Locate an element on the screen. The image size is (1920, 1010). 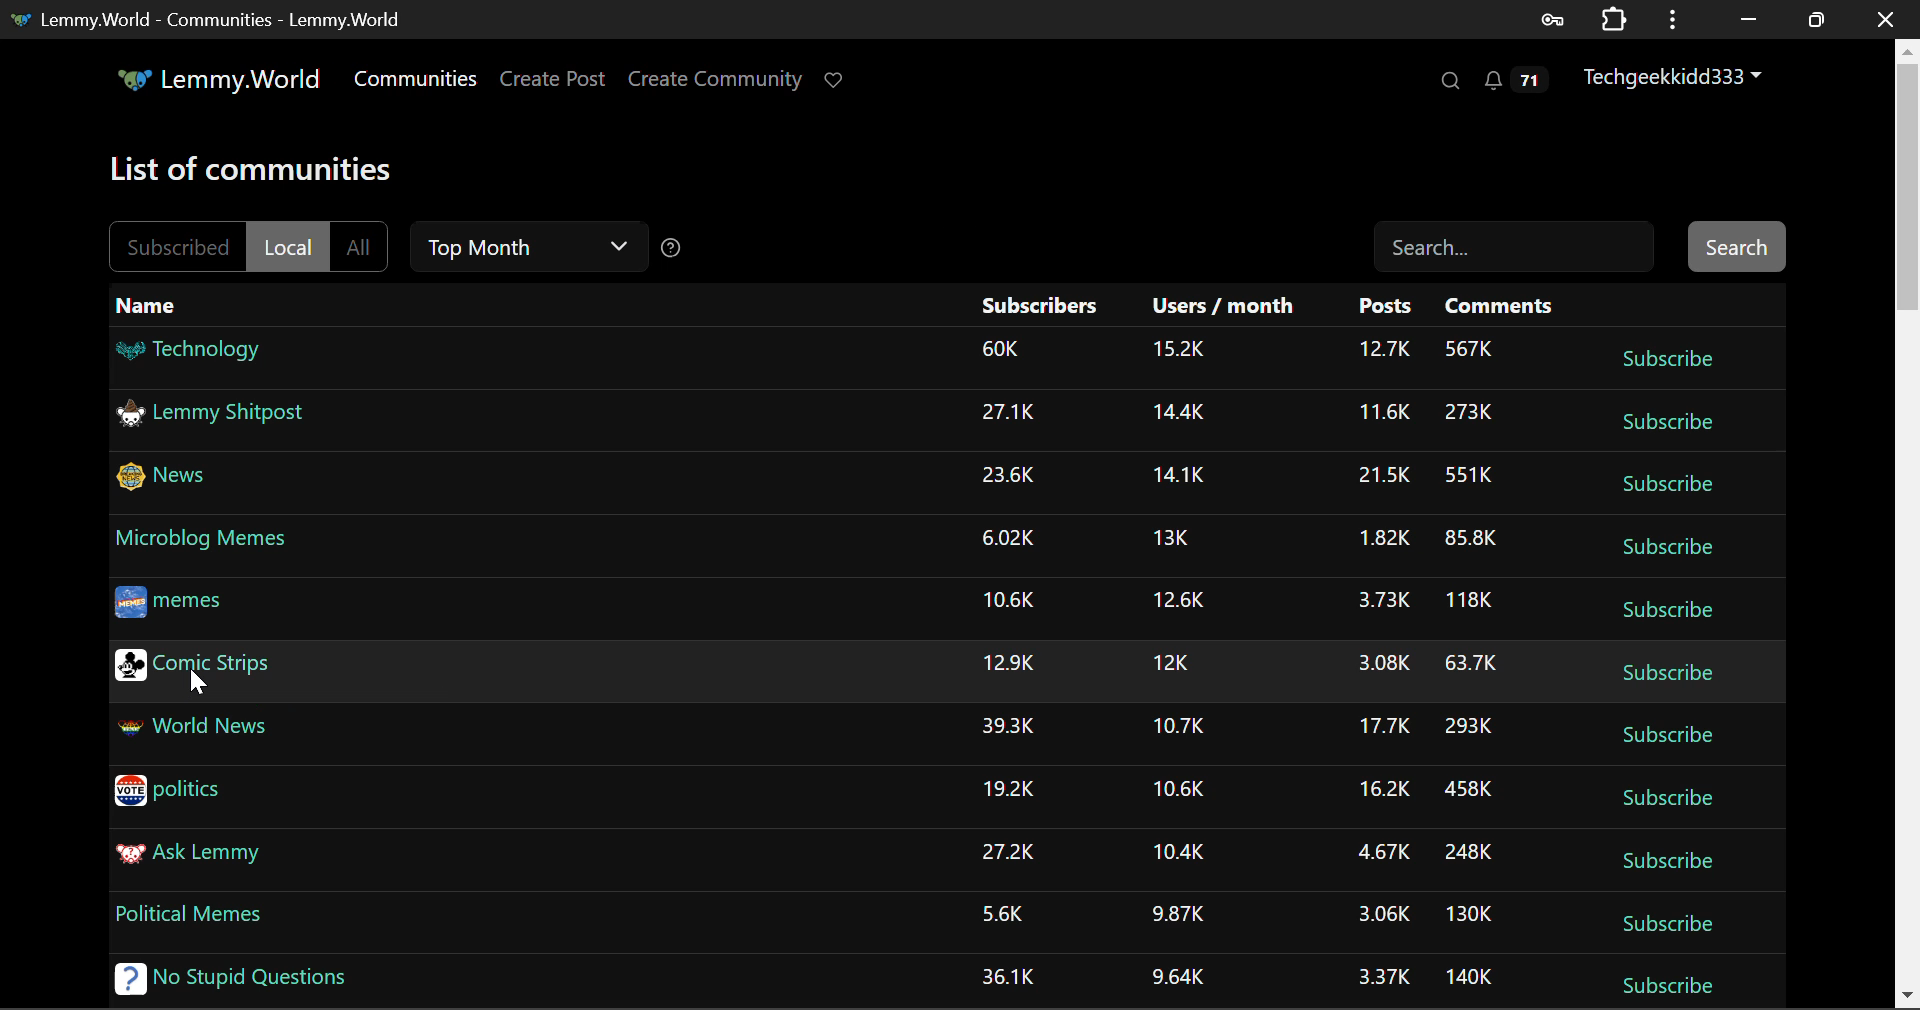
memes is located at coordinates (176, 601).